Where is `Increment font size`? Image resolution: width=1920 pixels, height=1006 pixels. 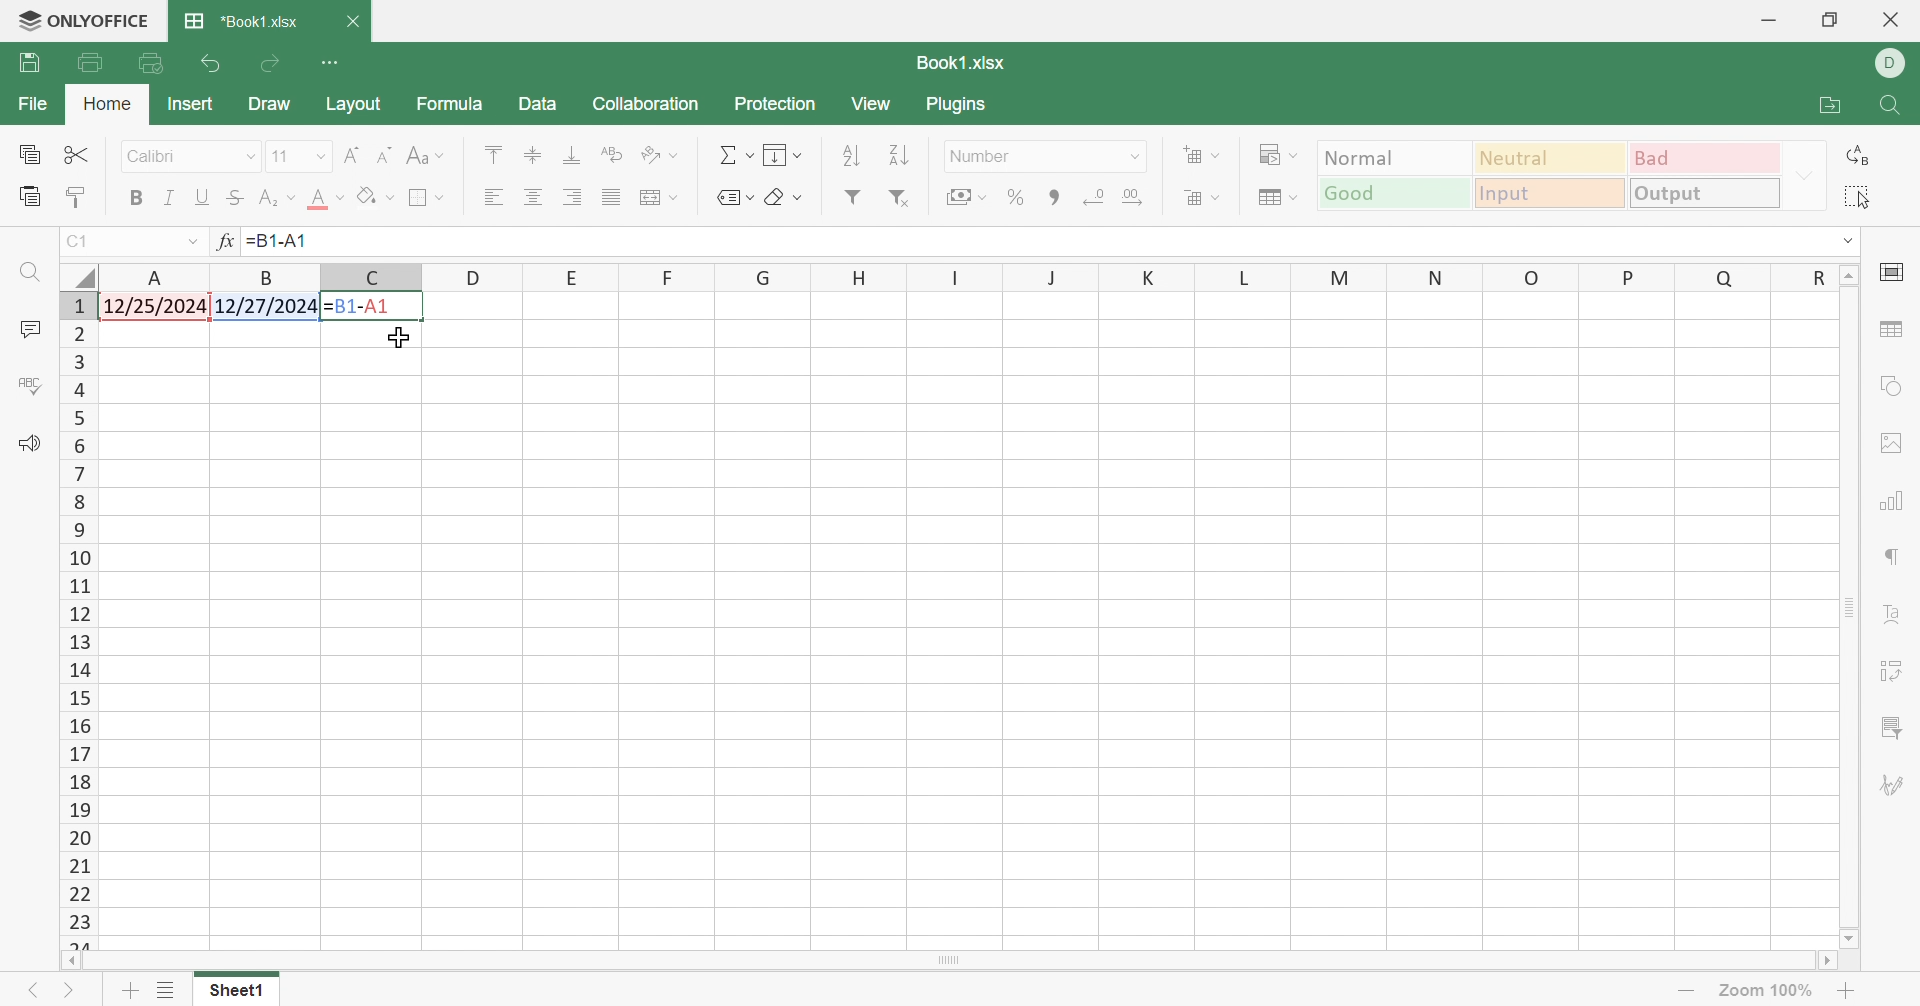
Increment font size is located at coordinates (351, 154).